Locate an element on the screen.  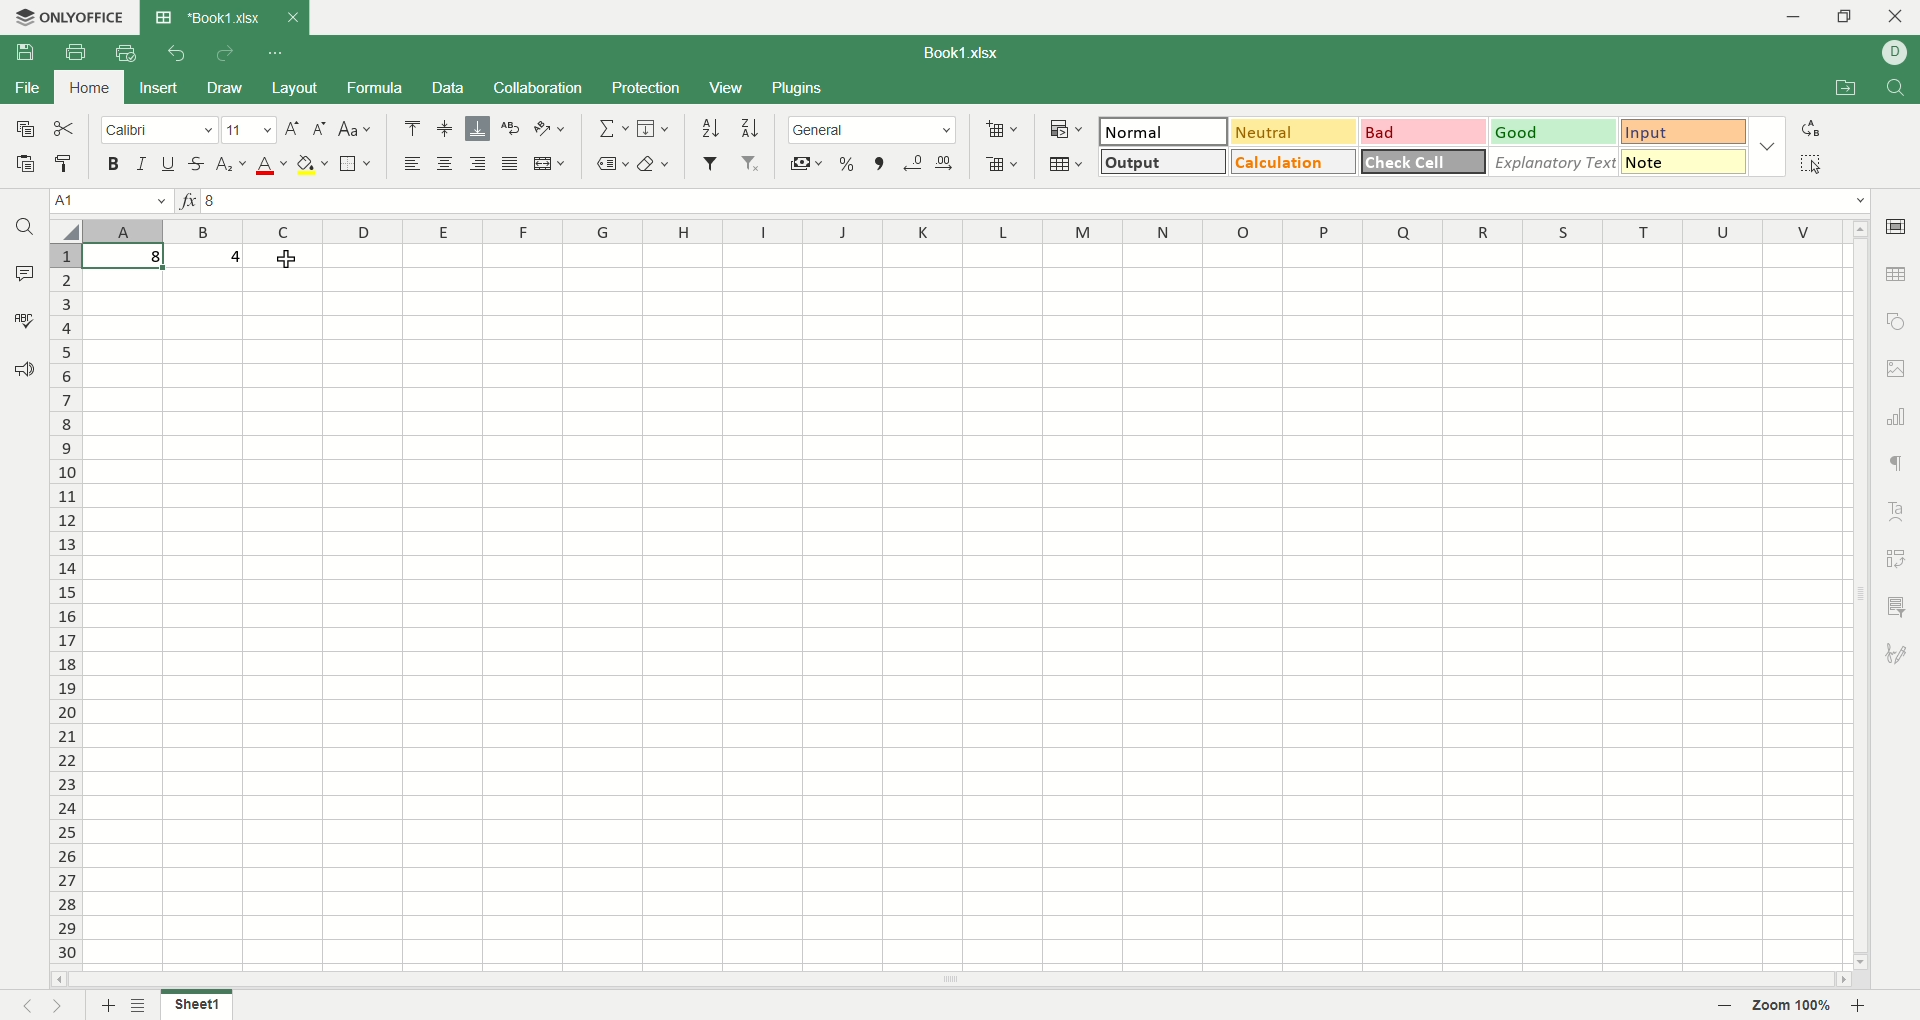
remove cell is located at coordinates (1003, 164).